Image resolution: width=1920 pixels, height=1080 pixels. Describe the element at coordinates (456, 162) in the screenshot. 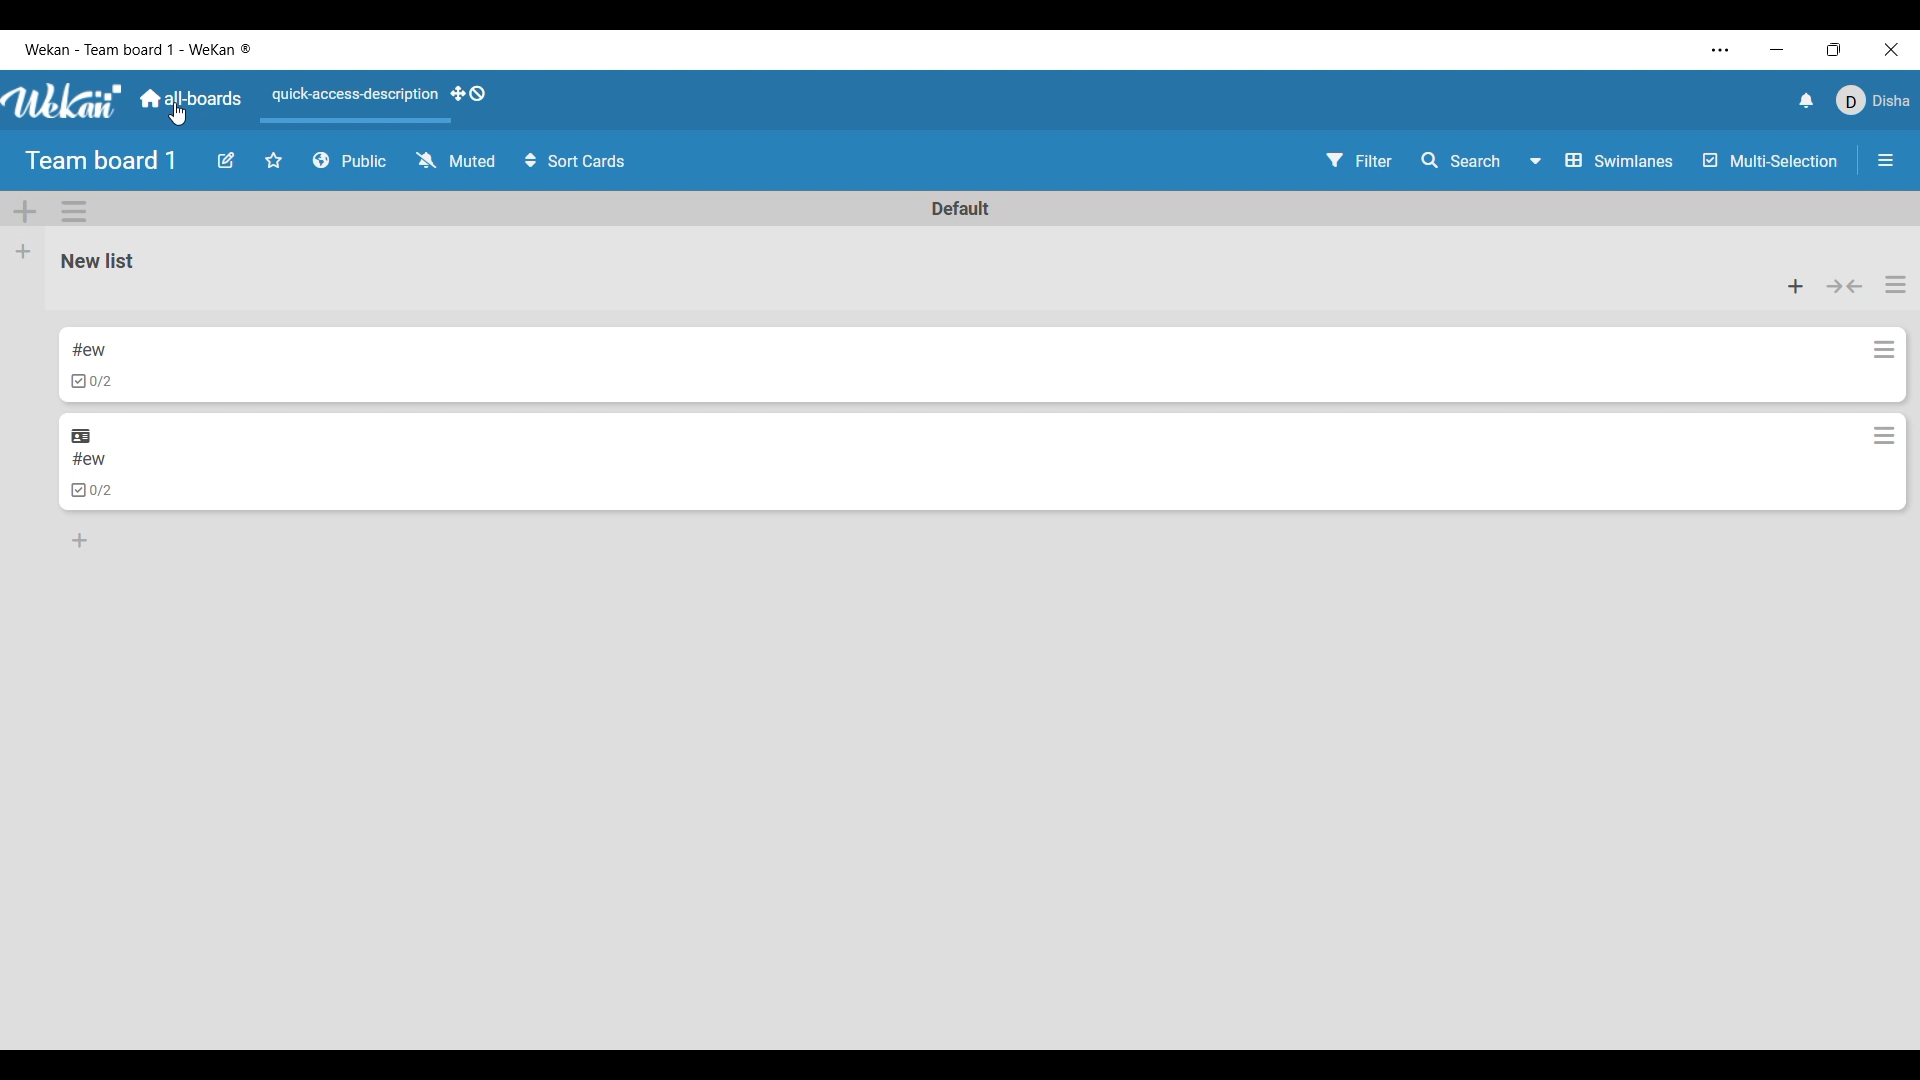

I see `Muted` at that location.